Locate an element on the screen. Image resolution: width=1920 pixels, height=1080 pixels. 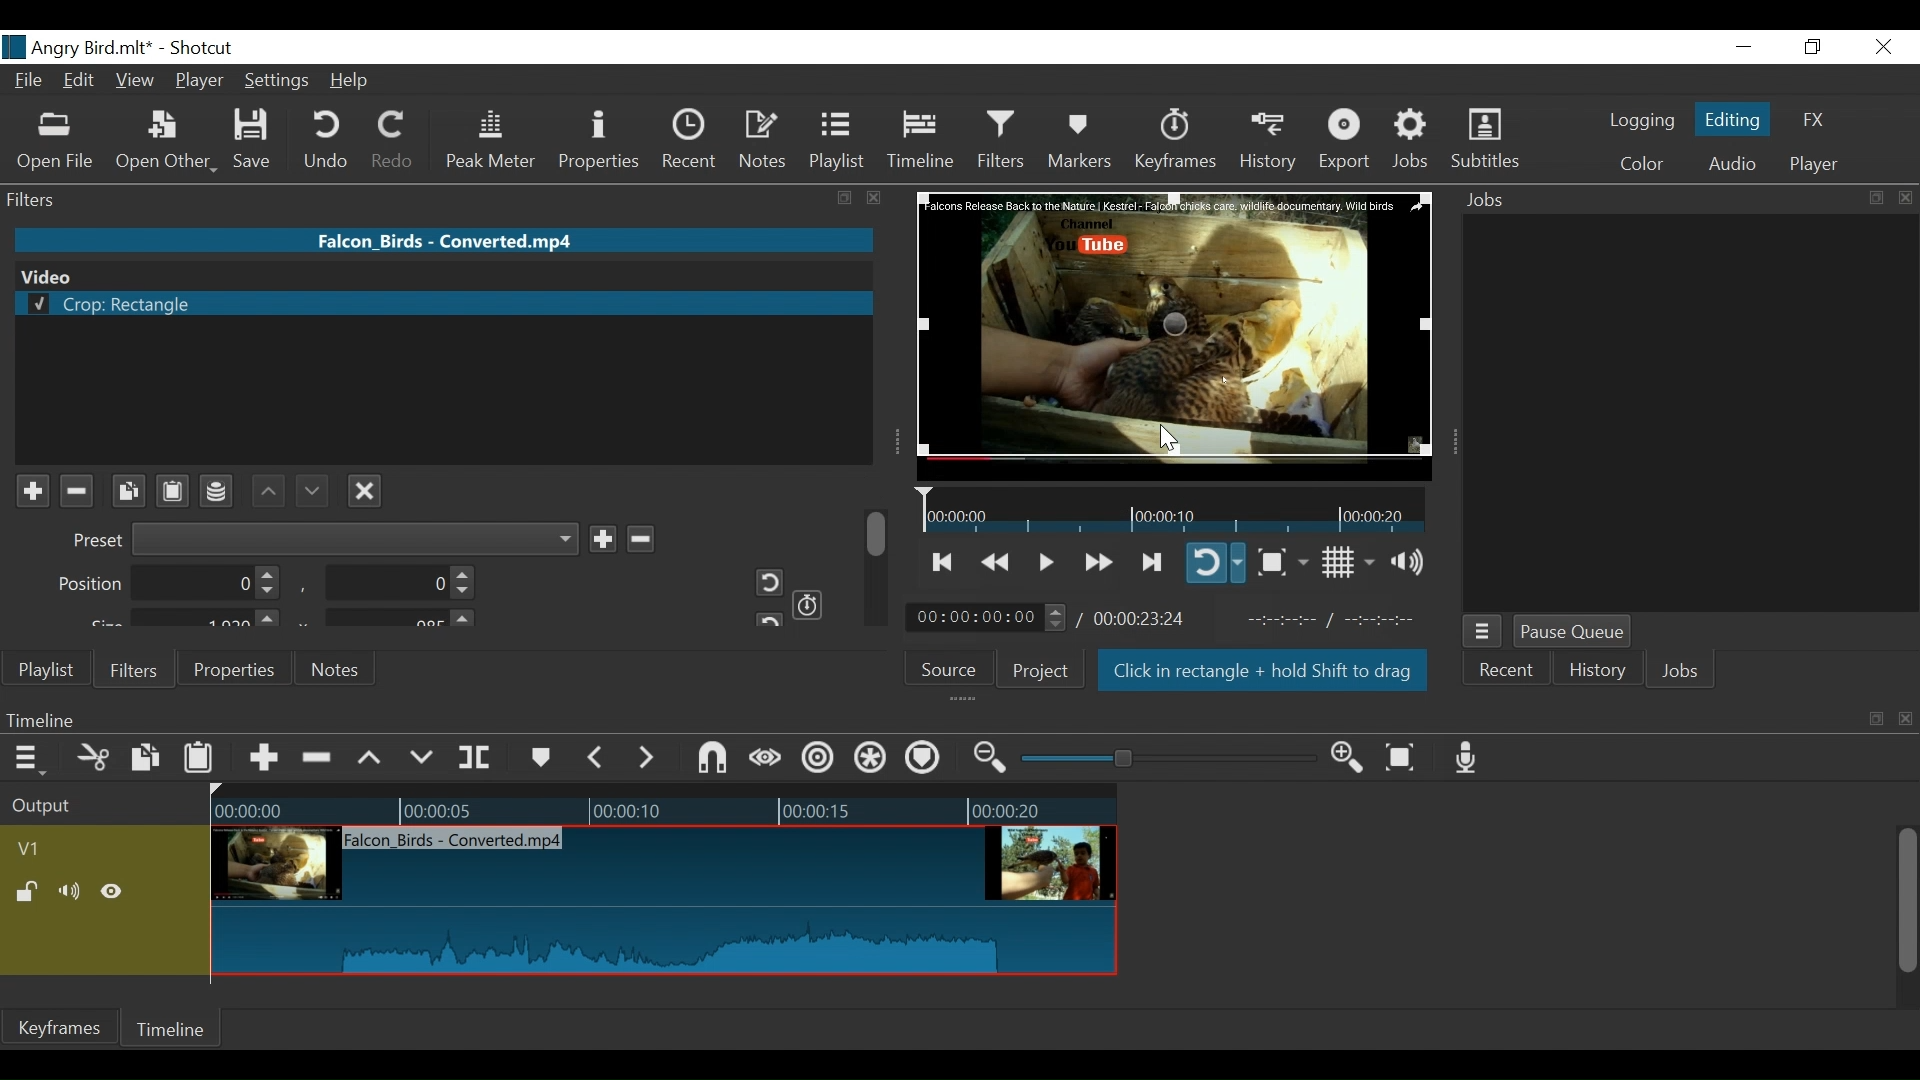
Scrub while dragging is located at coordinates (769, 760).